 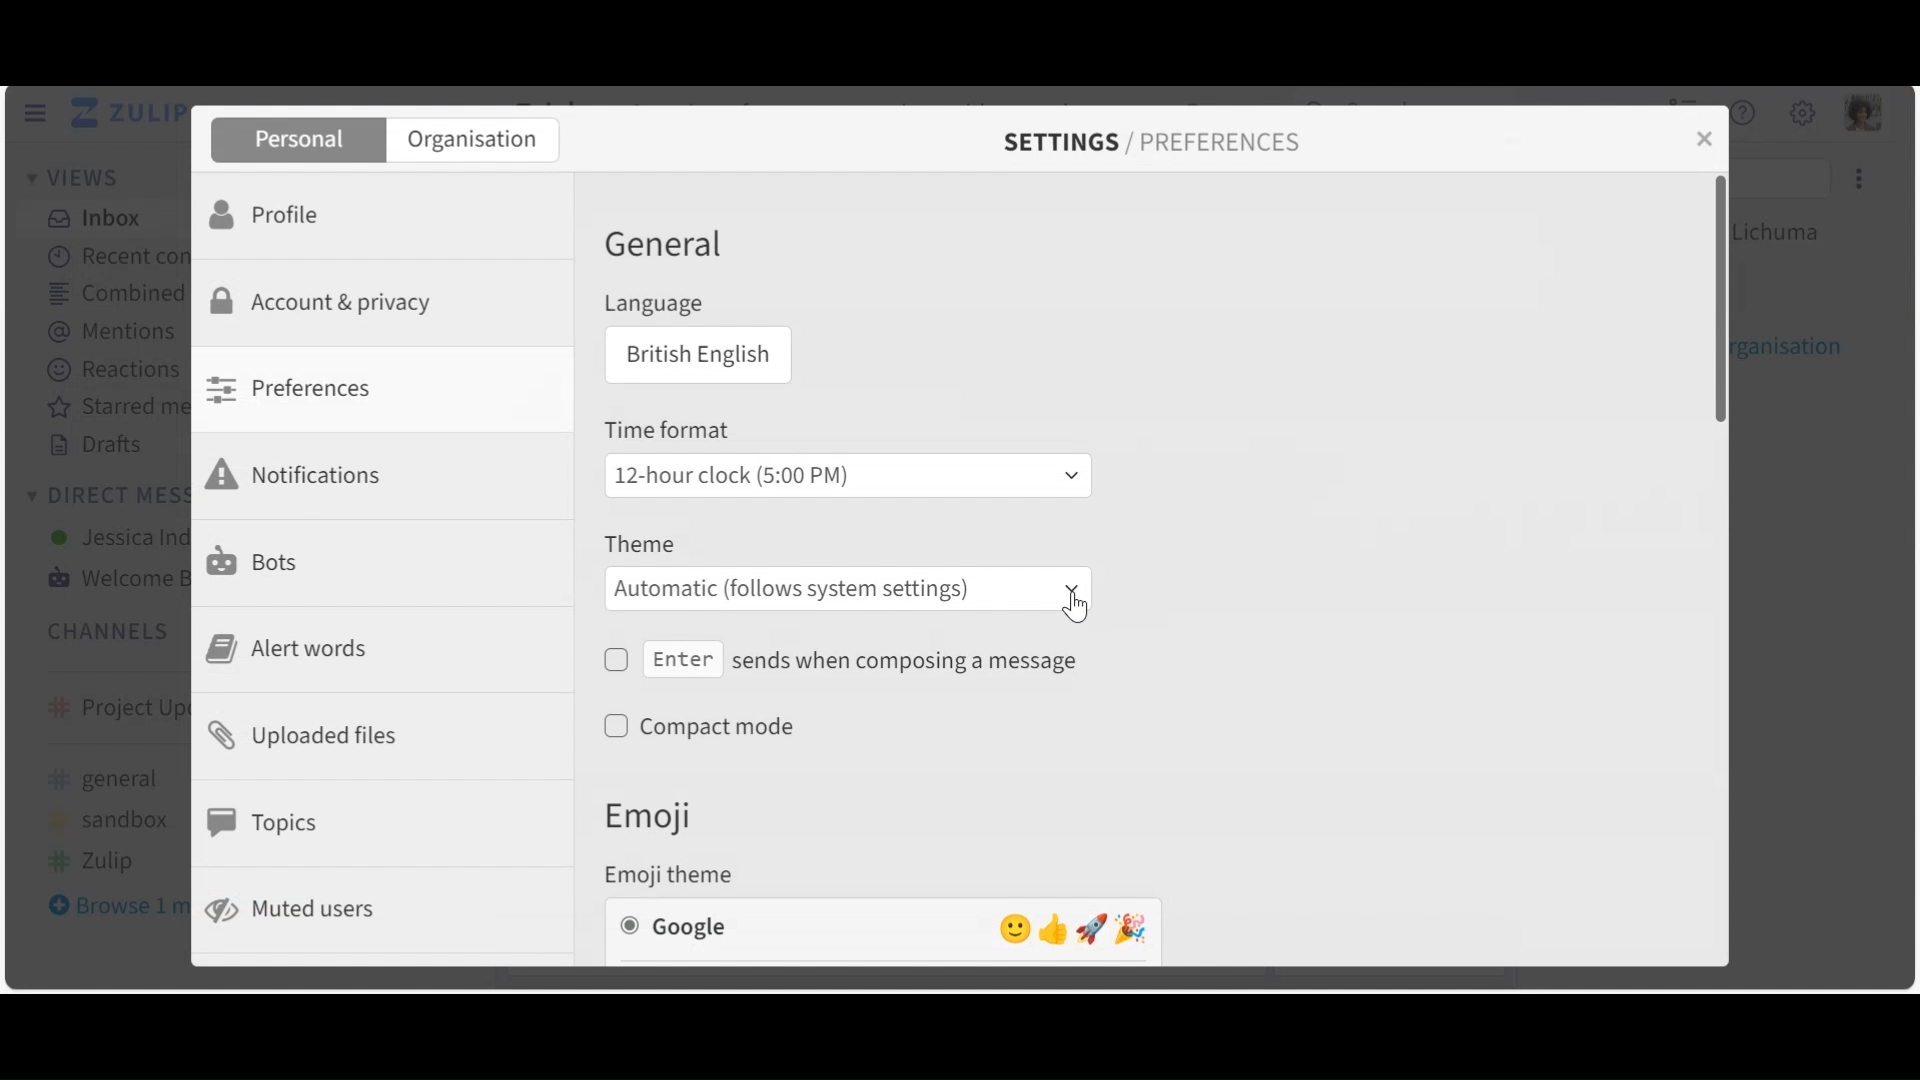 What do you see at coordinates (1725, 301) in the screenshot?
I see `Vertical Scroll bar` at bounding box center [1725, 301].